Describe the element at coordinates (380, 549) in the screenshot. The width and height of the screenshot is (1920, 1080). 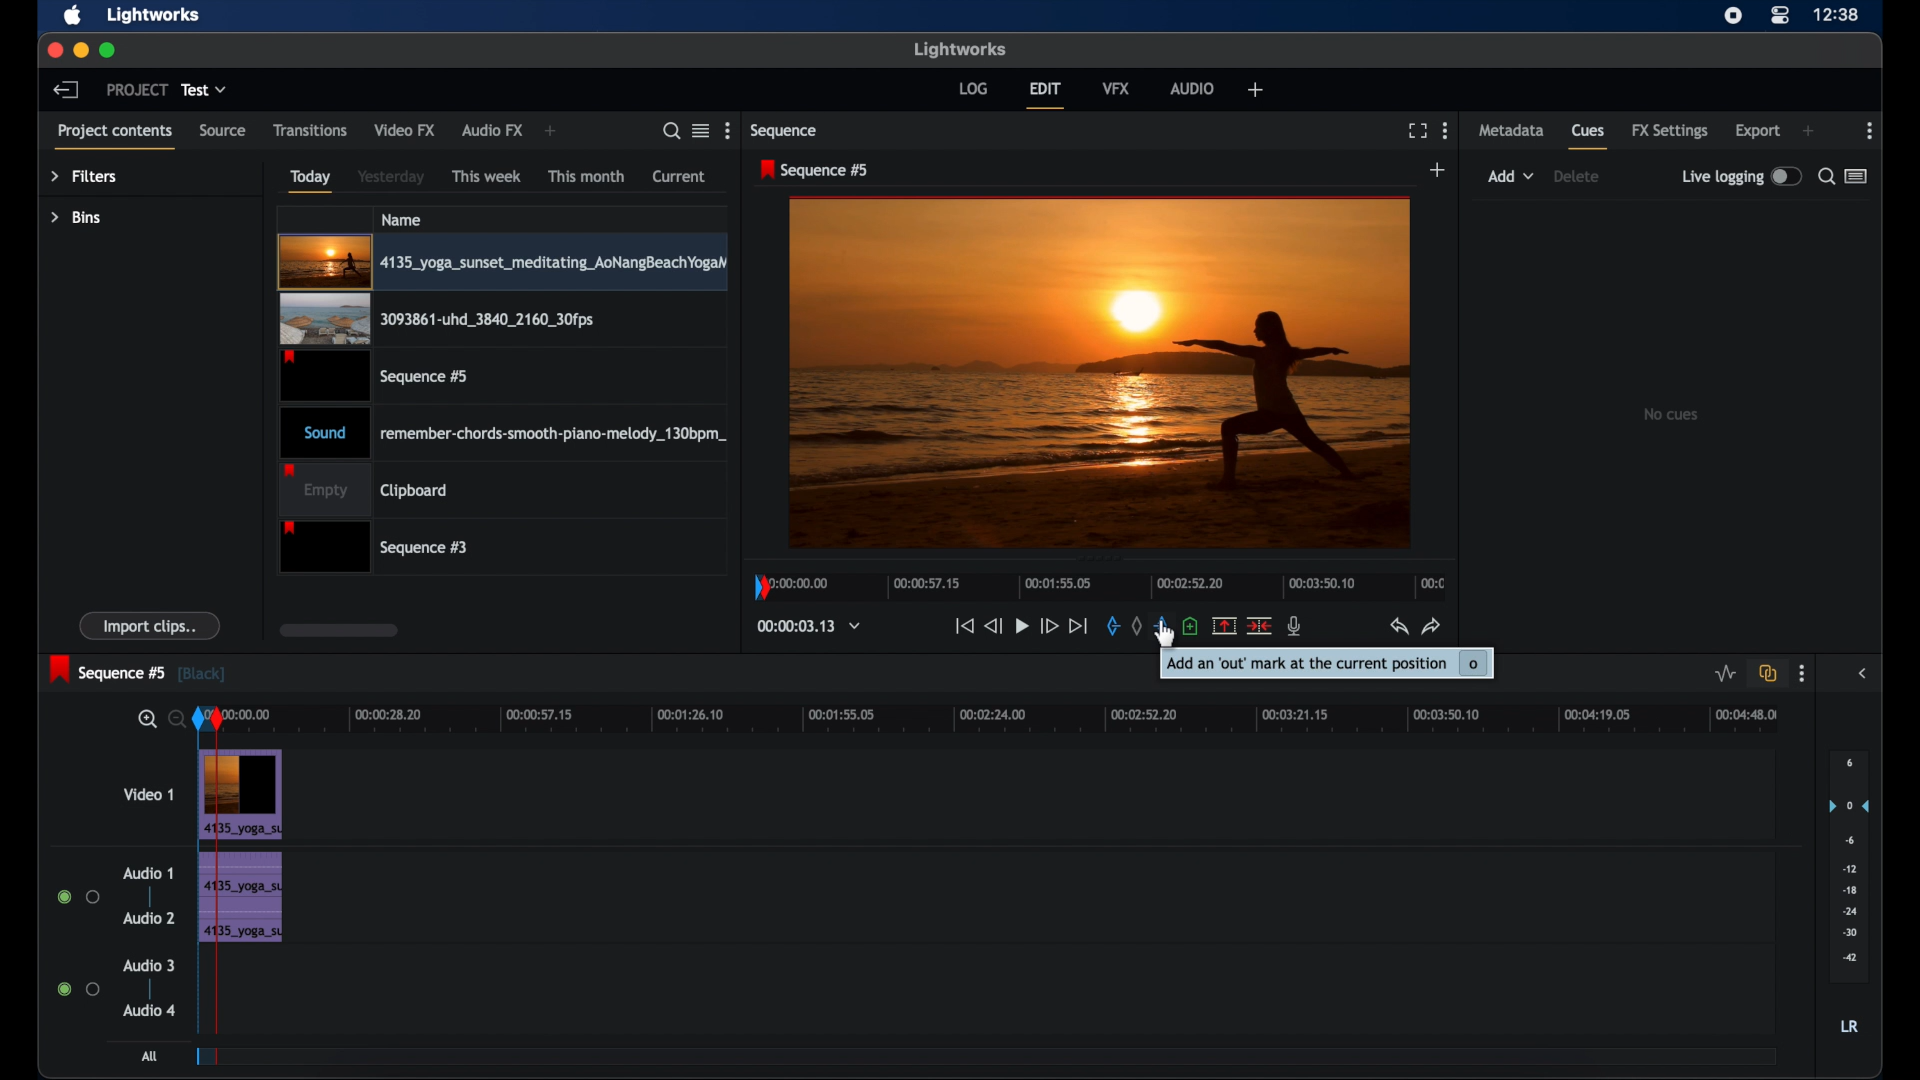
I see `sequence 3` at that location.